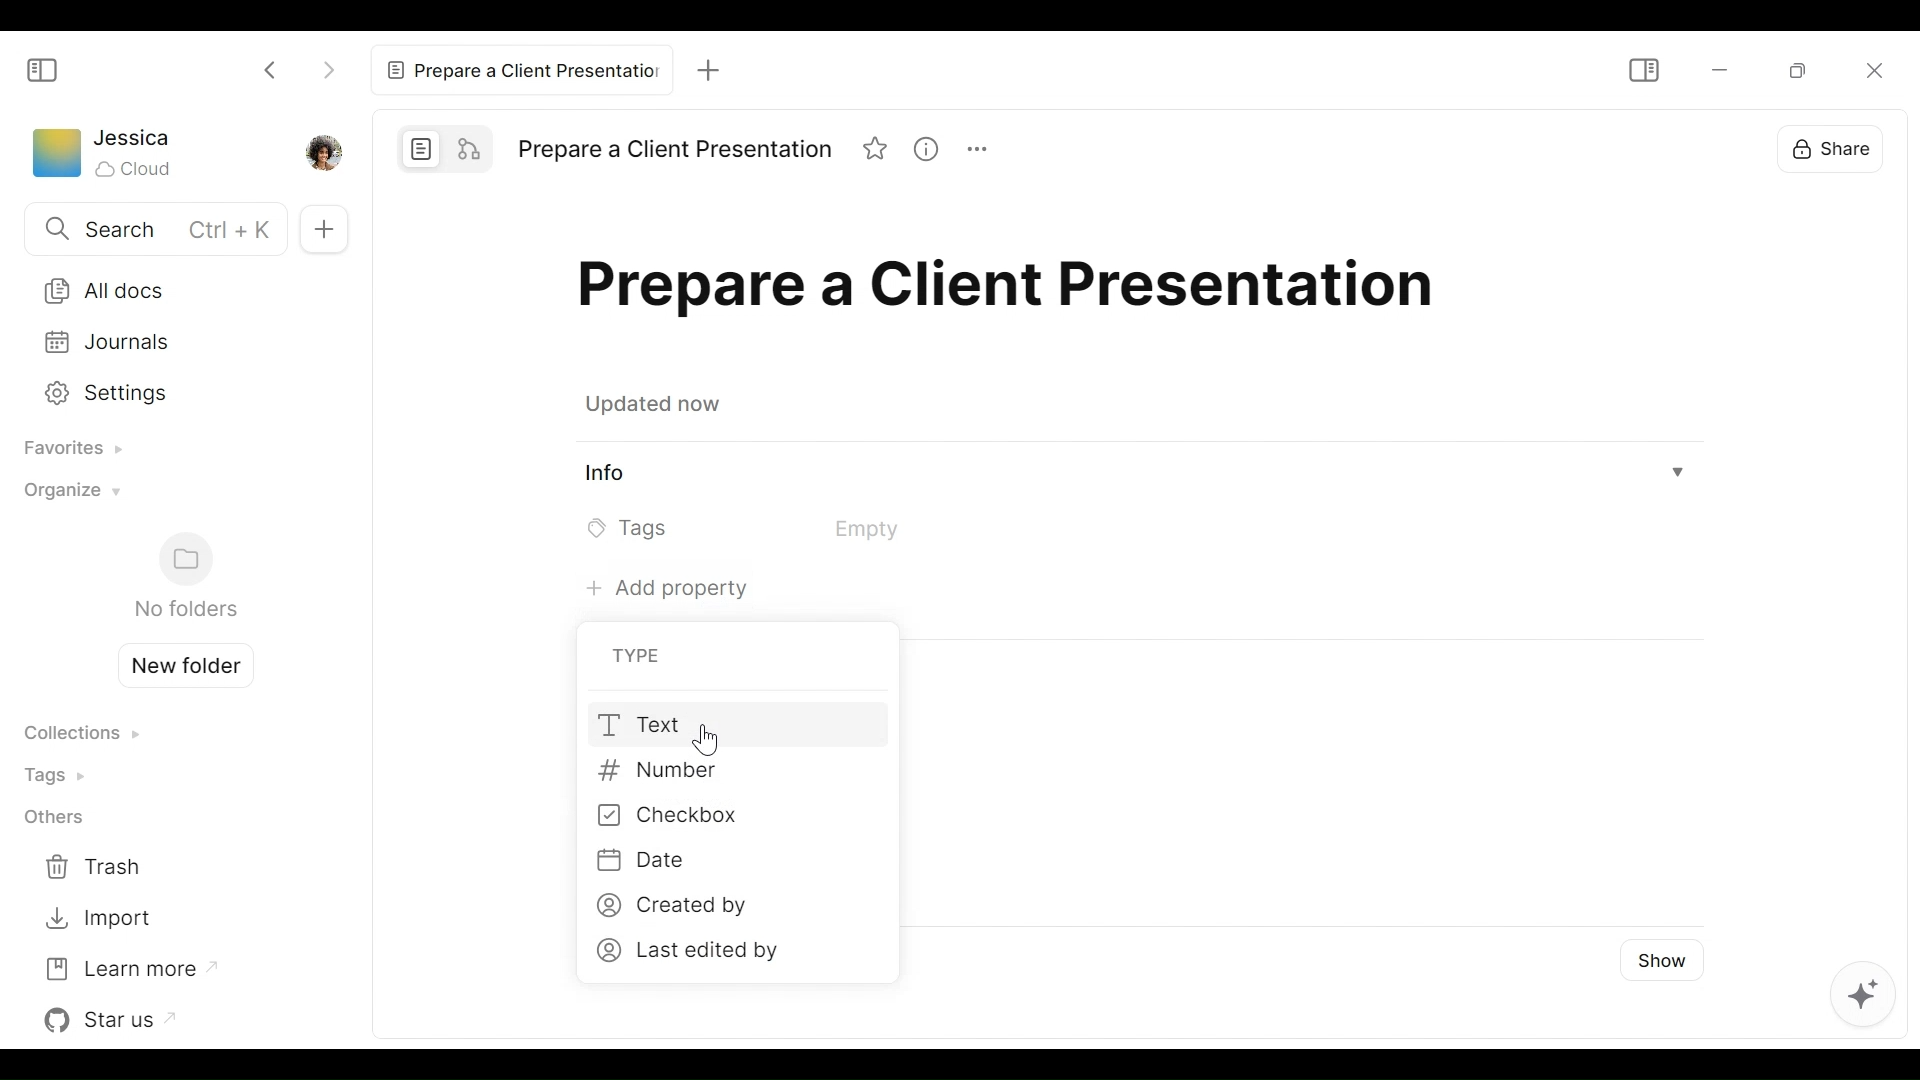  Describe the element at coordinates (184, 577) in the screenshot. I see `Folders` at that location.